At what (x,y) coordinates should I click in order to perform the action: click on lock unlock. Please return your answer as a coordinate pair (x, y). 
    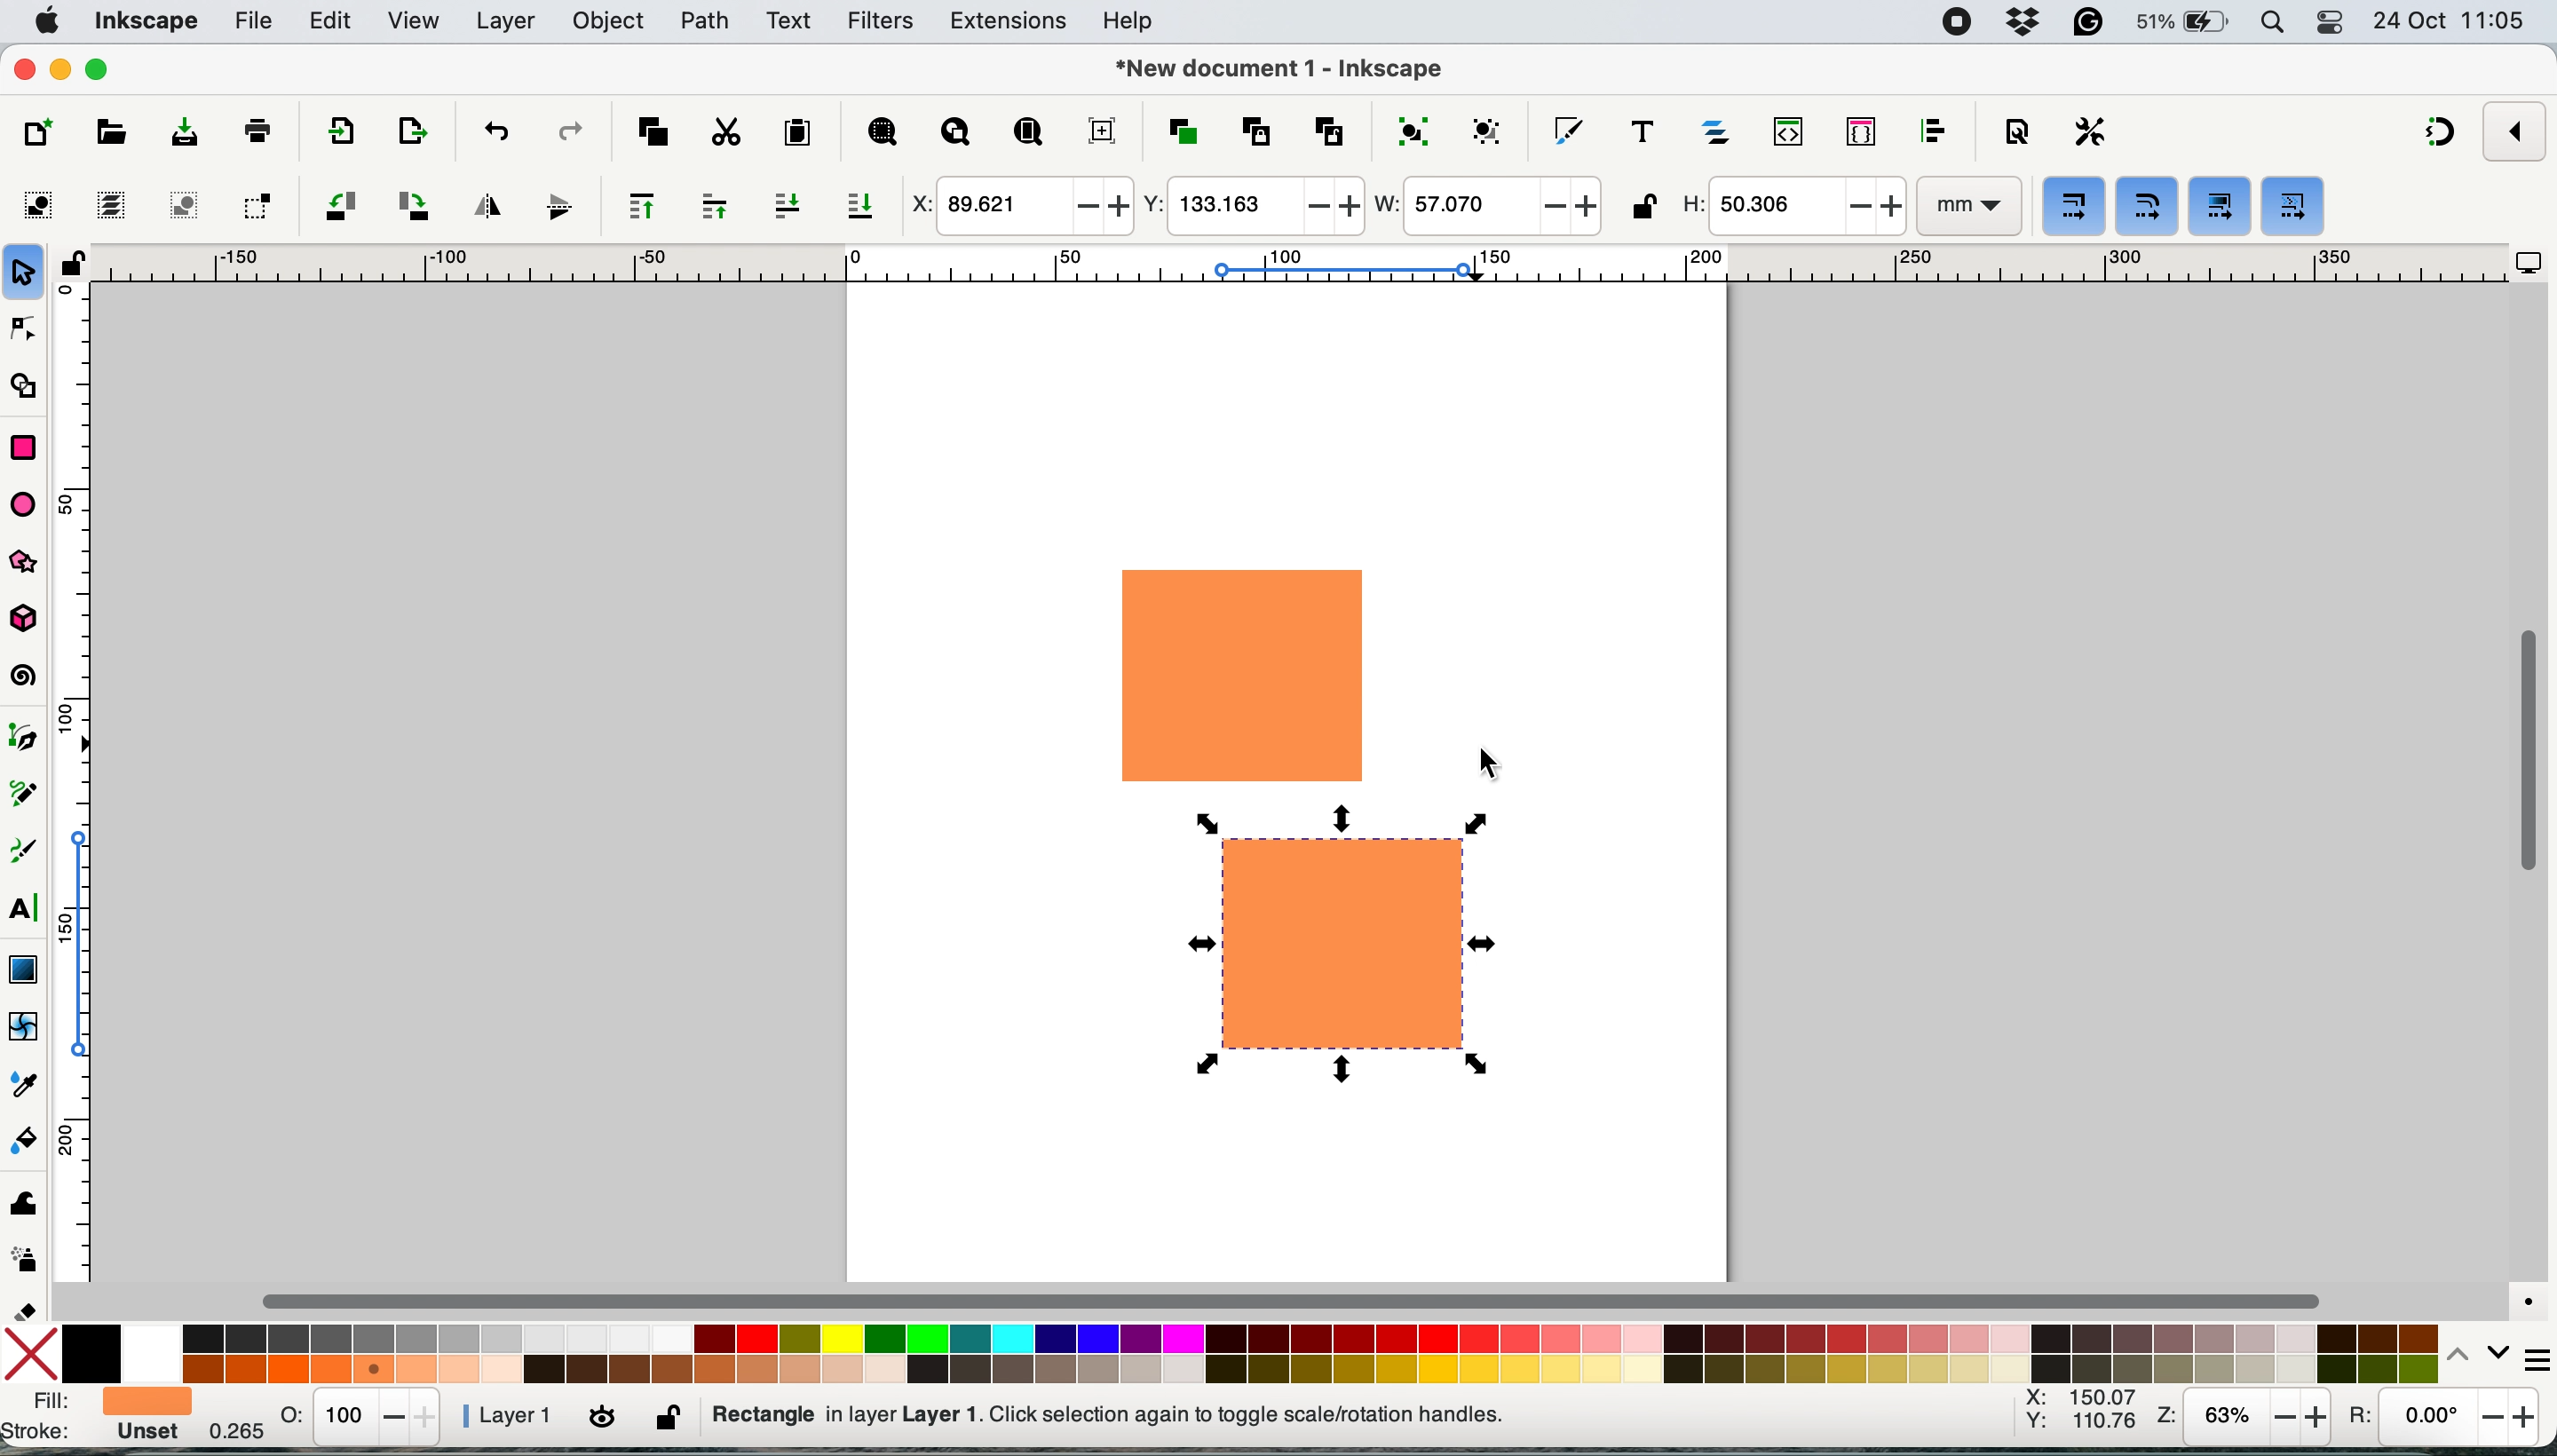
    Looking at the image, I should click on (1643, 209).